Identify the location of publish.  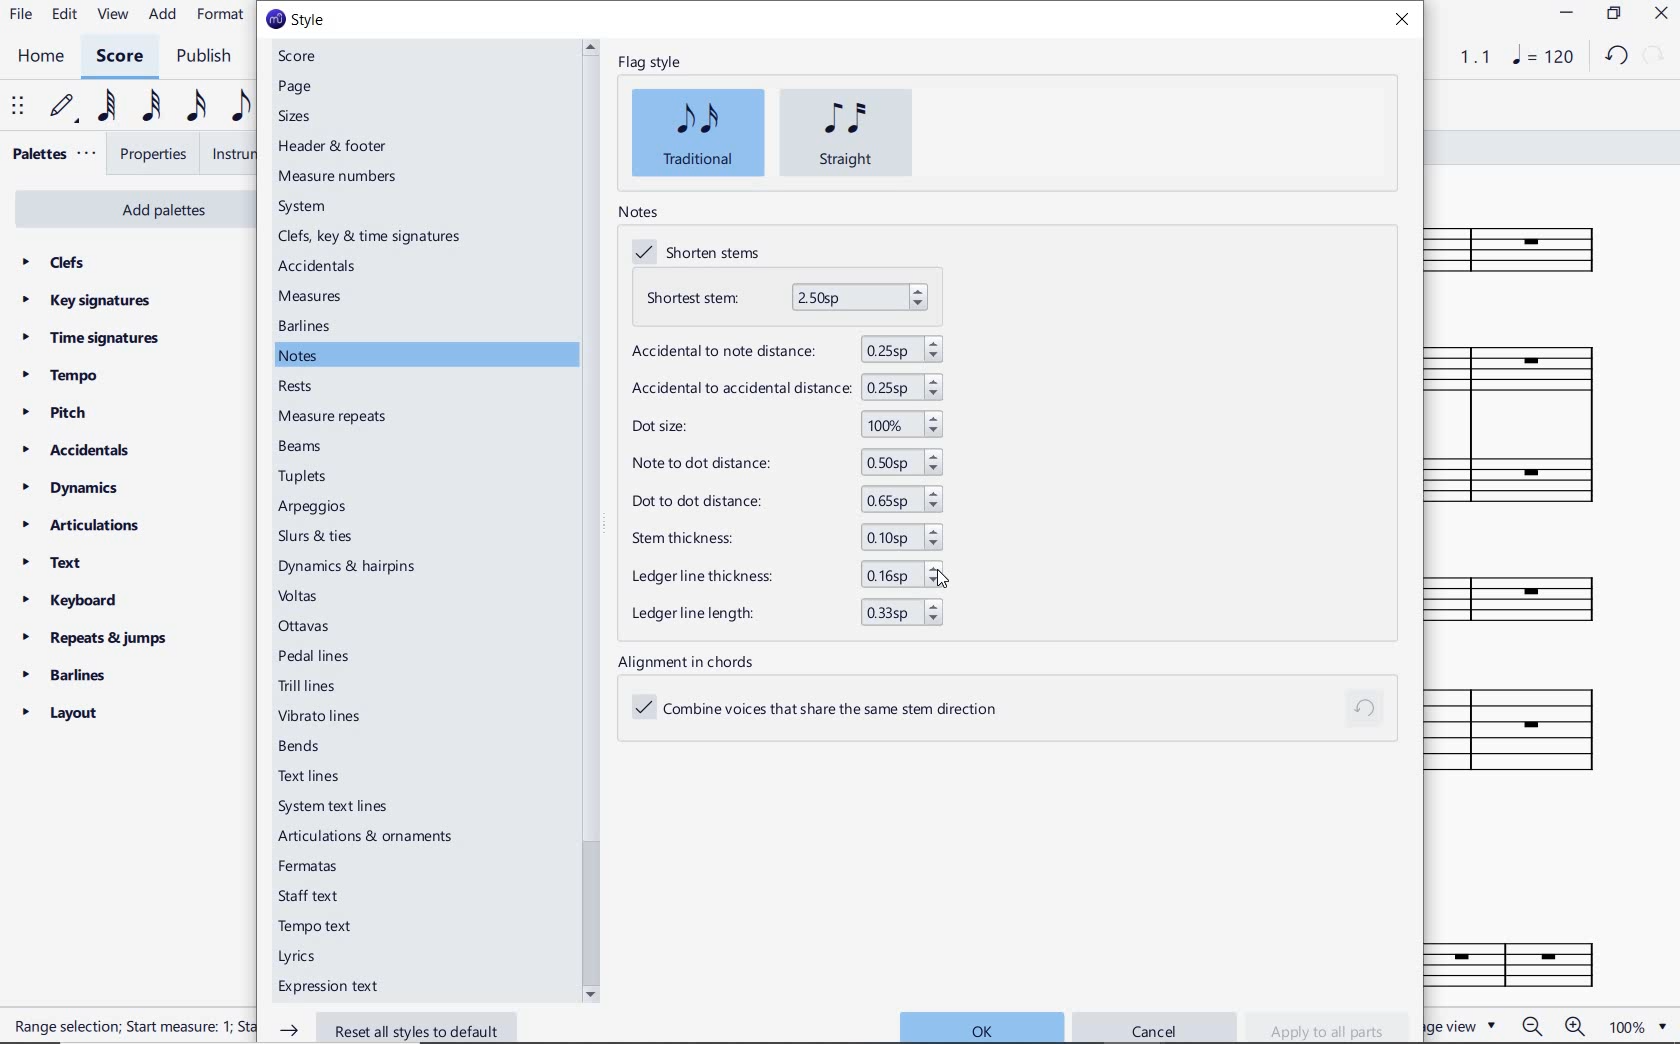
(208, 57).